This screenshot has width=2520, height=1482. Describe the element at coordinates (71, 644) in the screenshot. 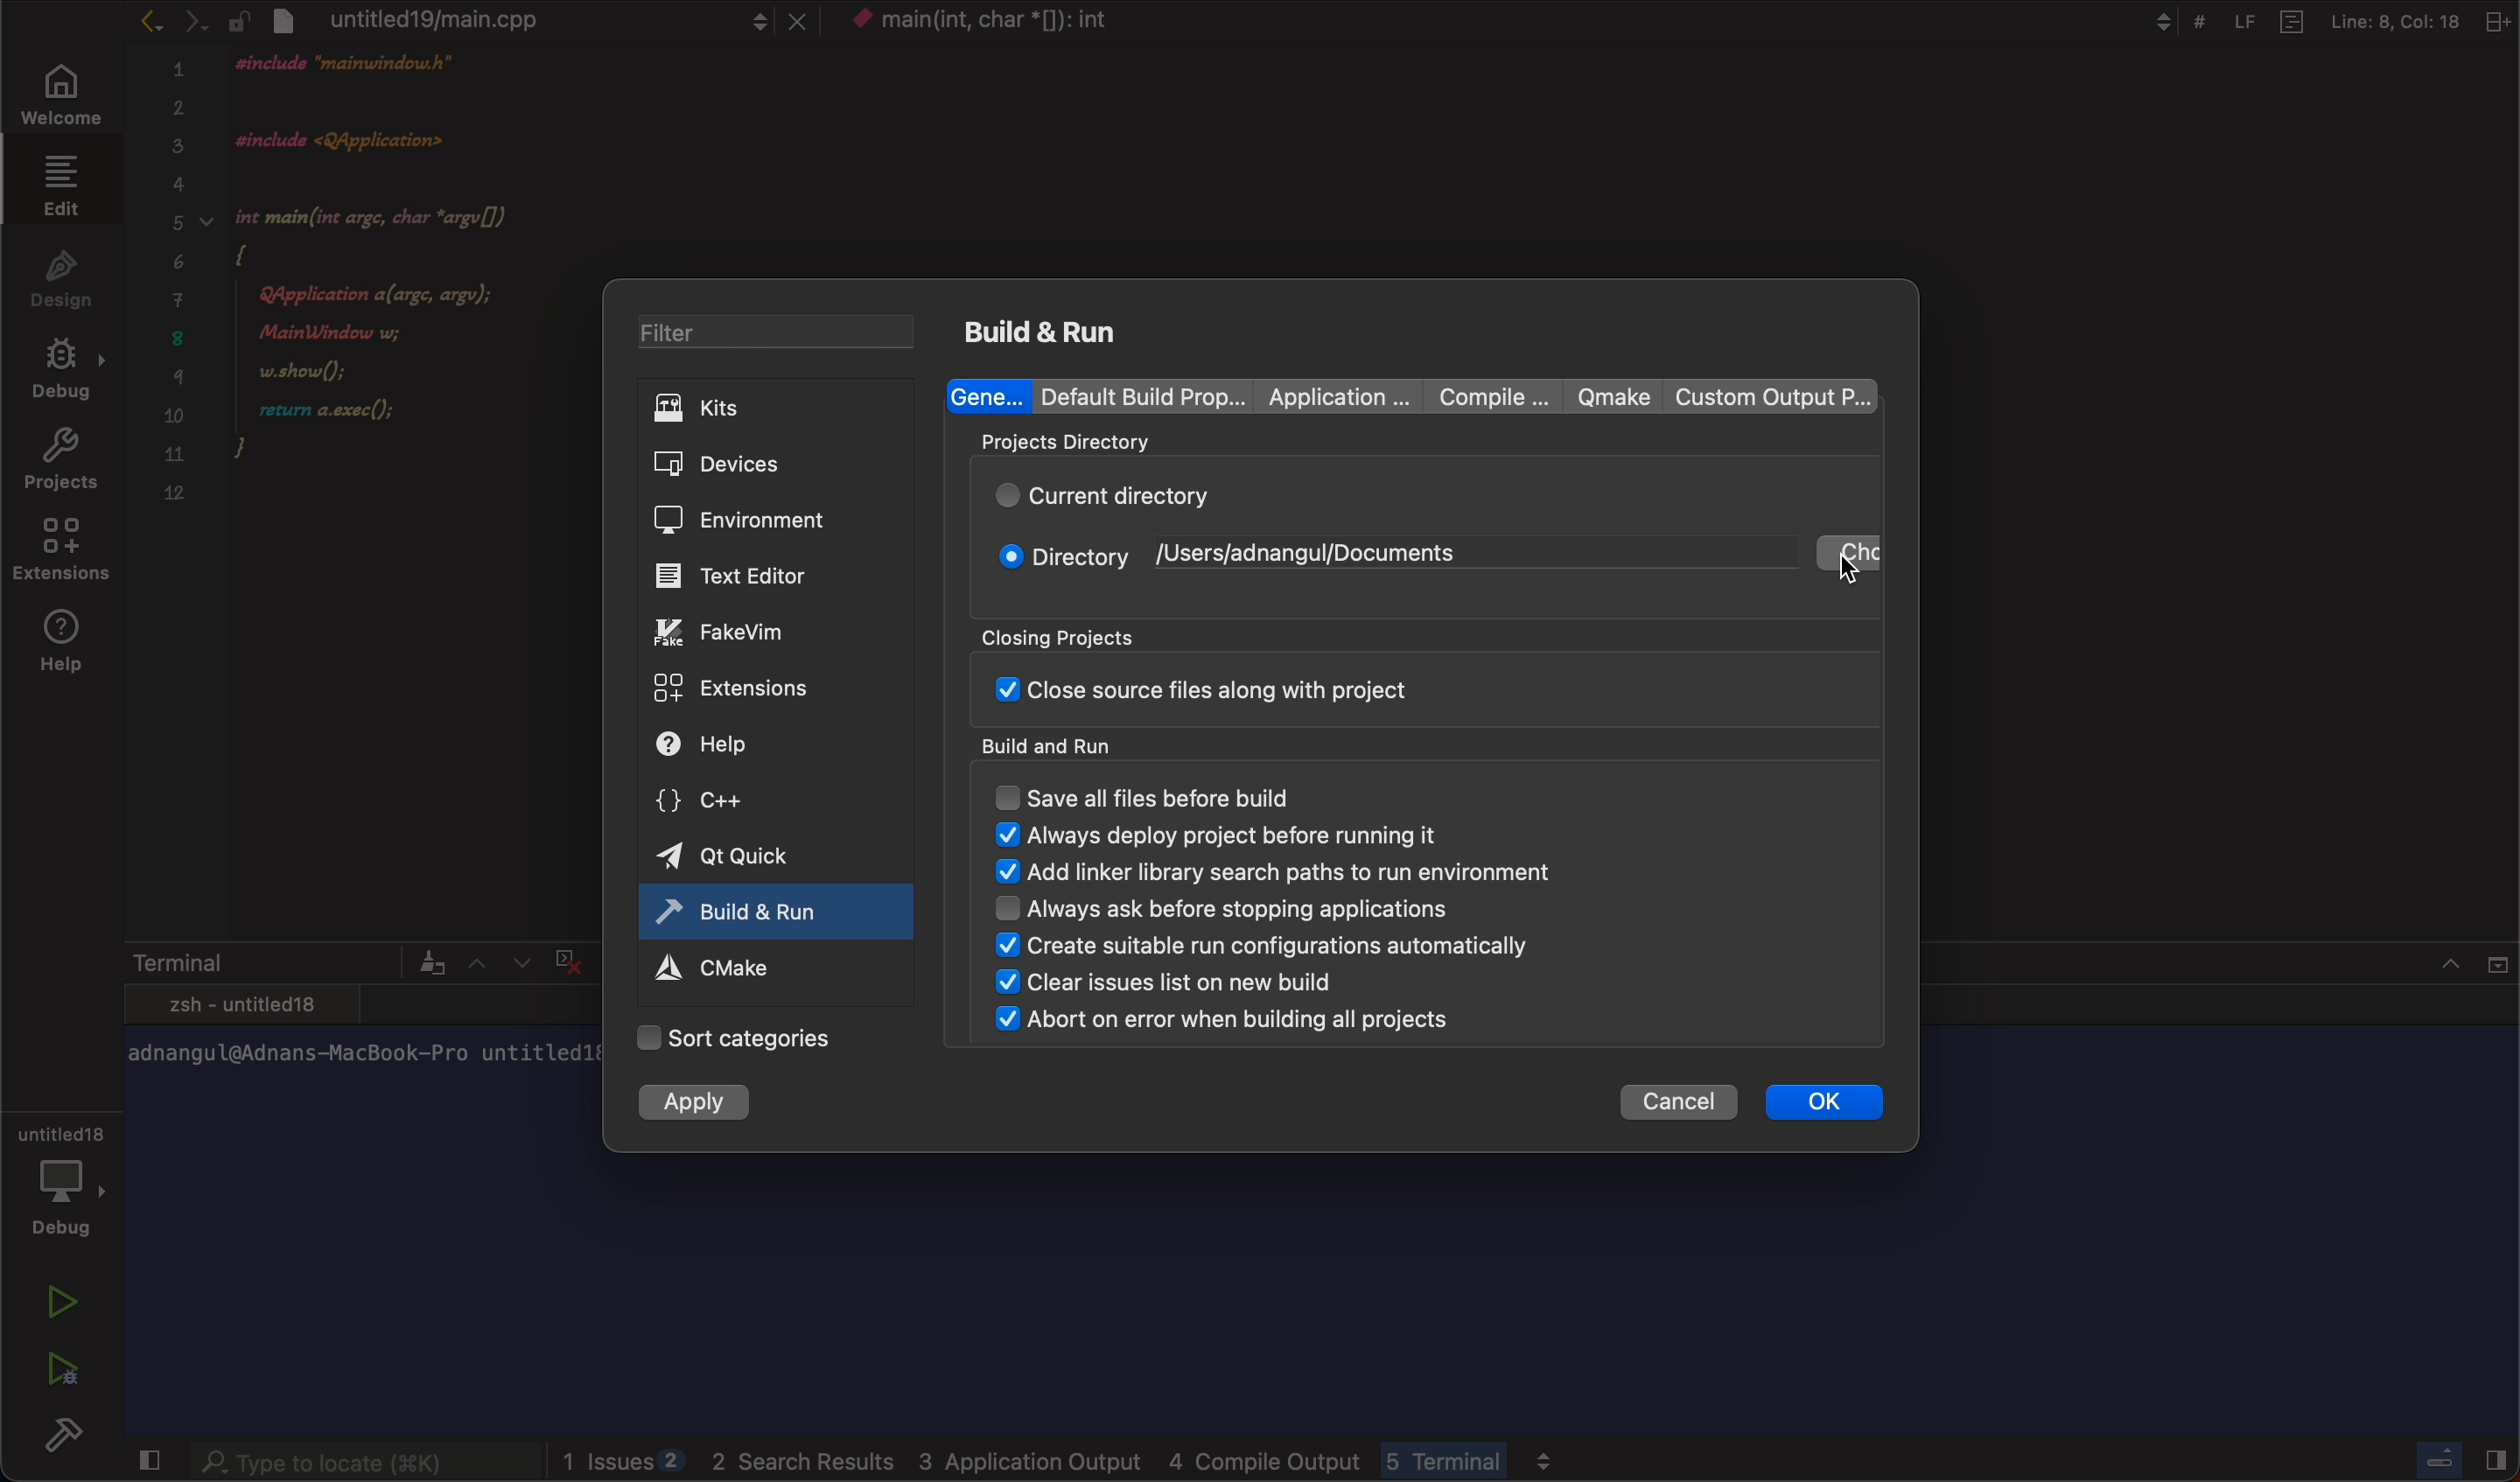

I see `help` at that location.